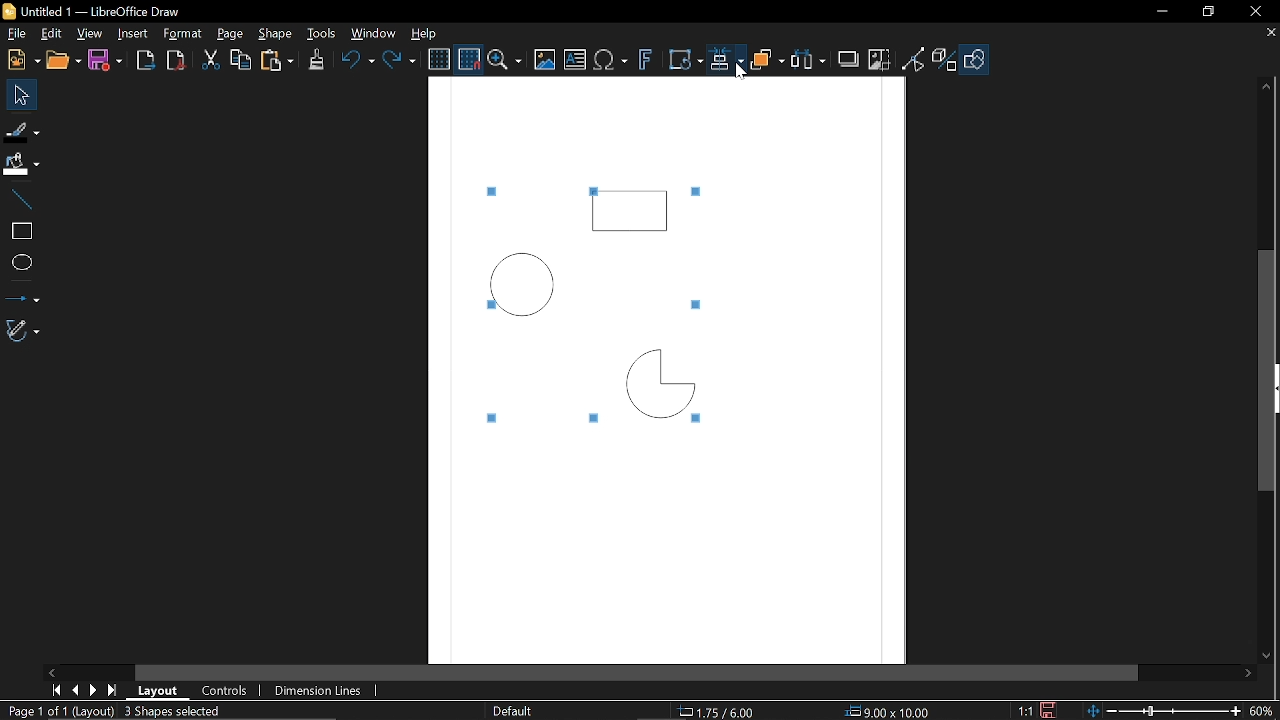 This screenshot has width=1280, height=720. Describe the element at coordinates (638, 672) in the screenshot. I see `Horizontal scrollbar` at that location.